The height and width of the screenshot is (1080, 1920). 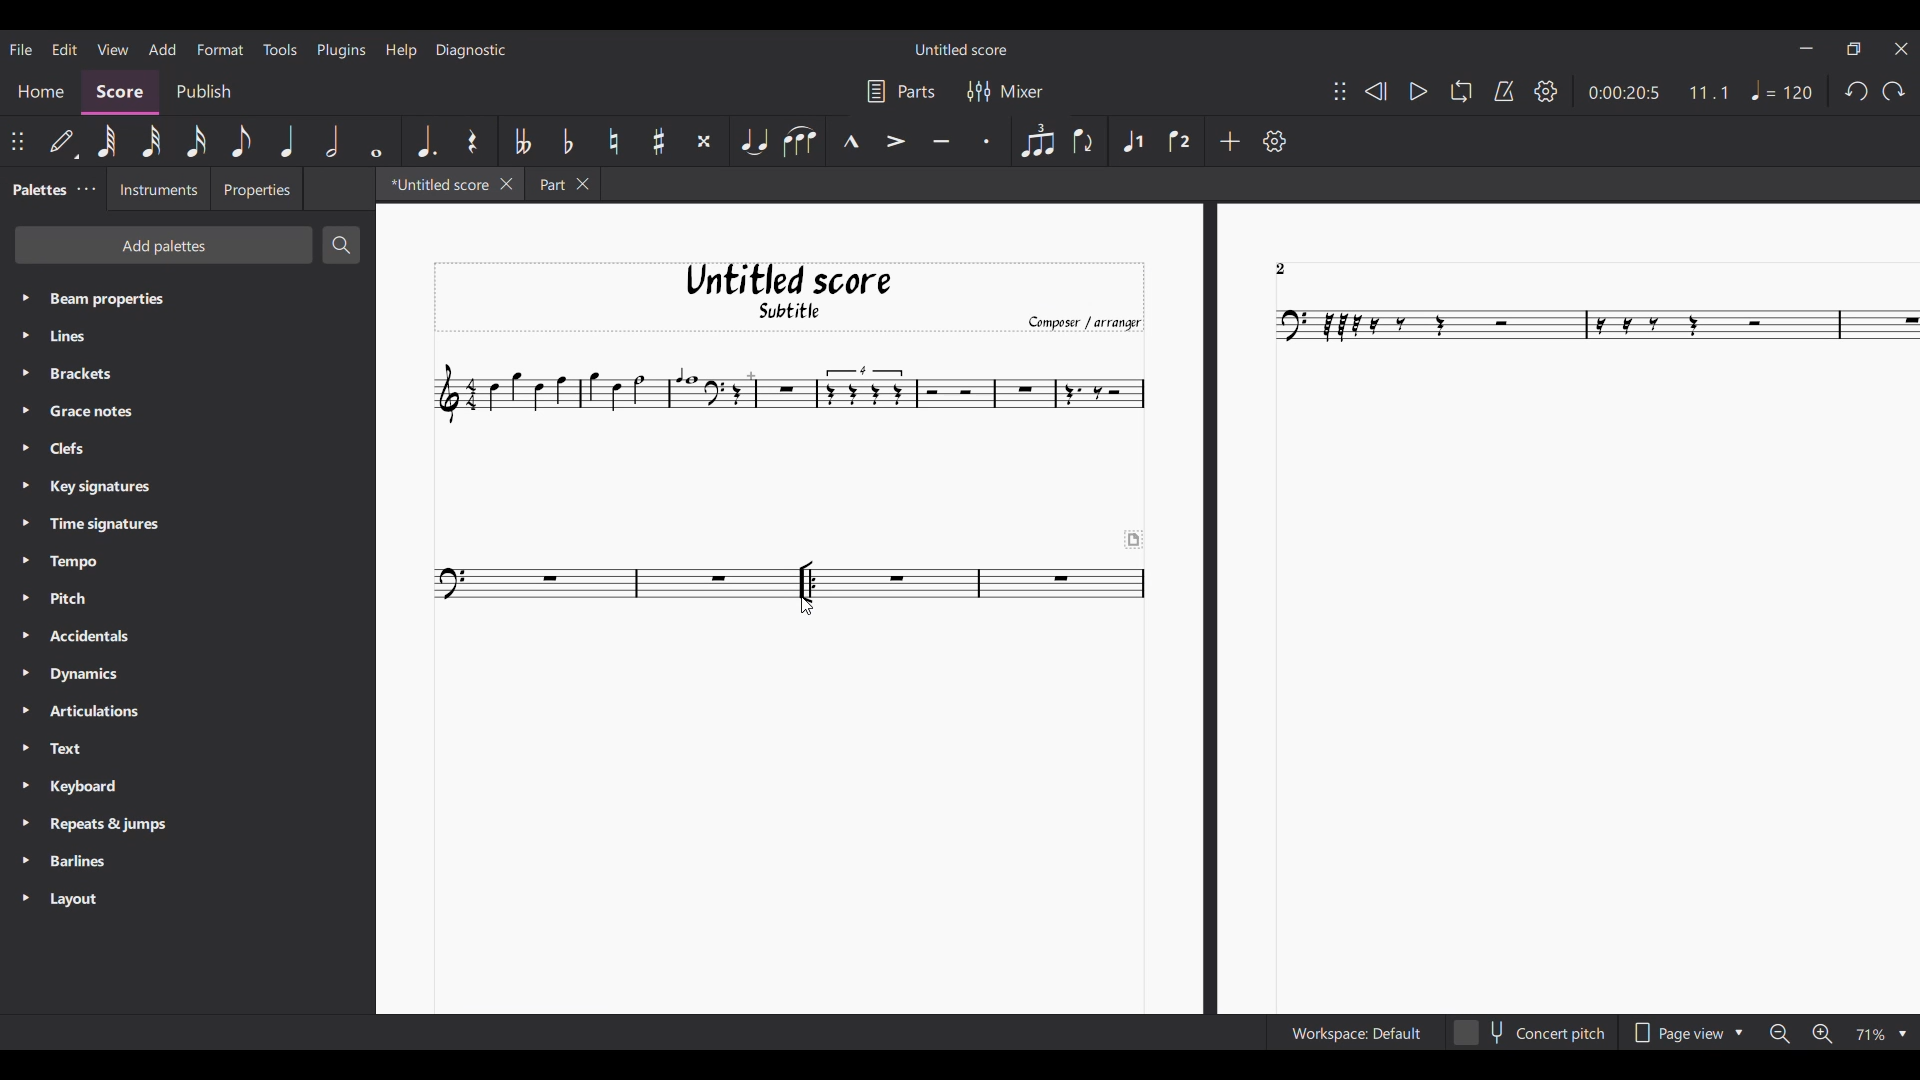 What do you see at coordinates (1807, 48) in the screenshot?
I see `Minimize` at bounding box center [1807, 48].